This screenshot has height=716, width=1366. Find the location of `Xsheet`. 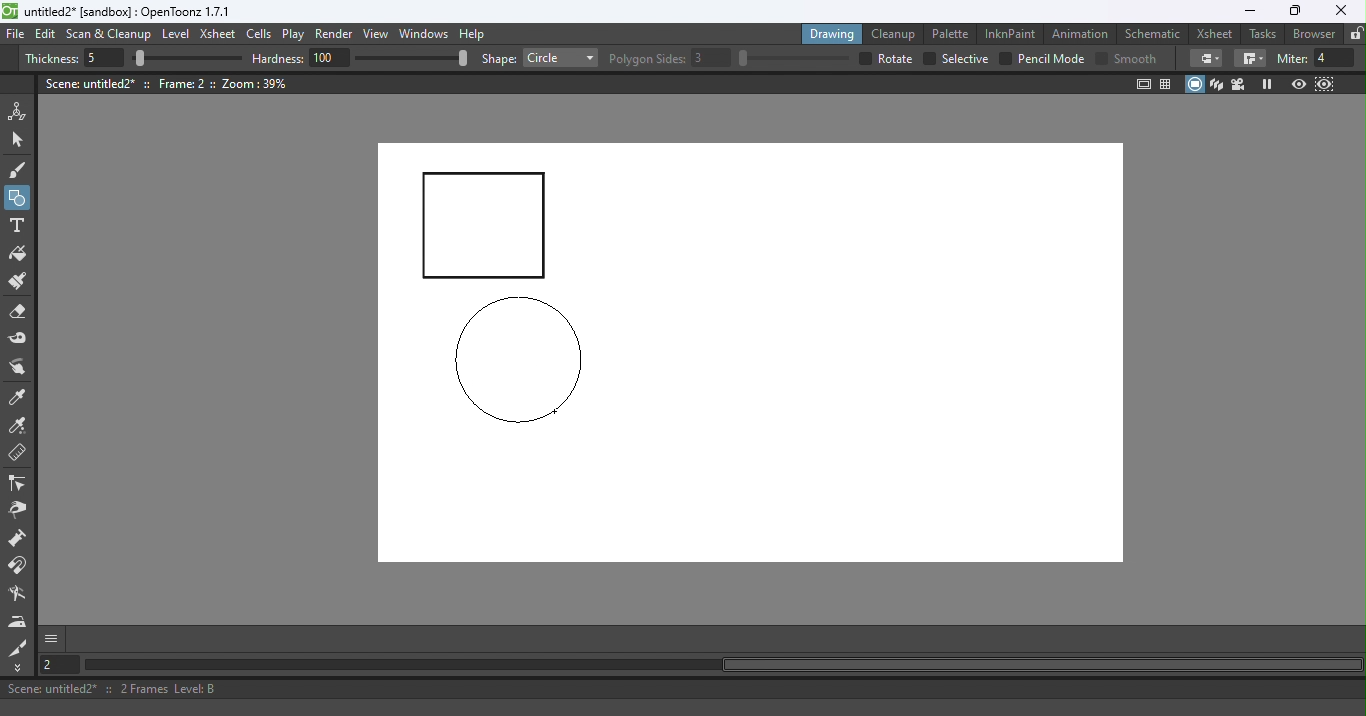

Xsheet is located at coordinates (220, 36).